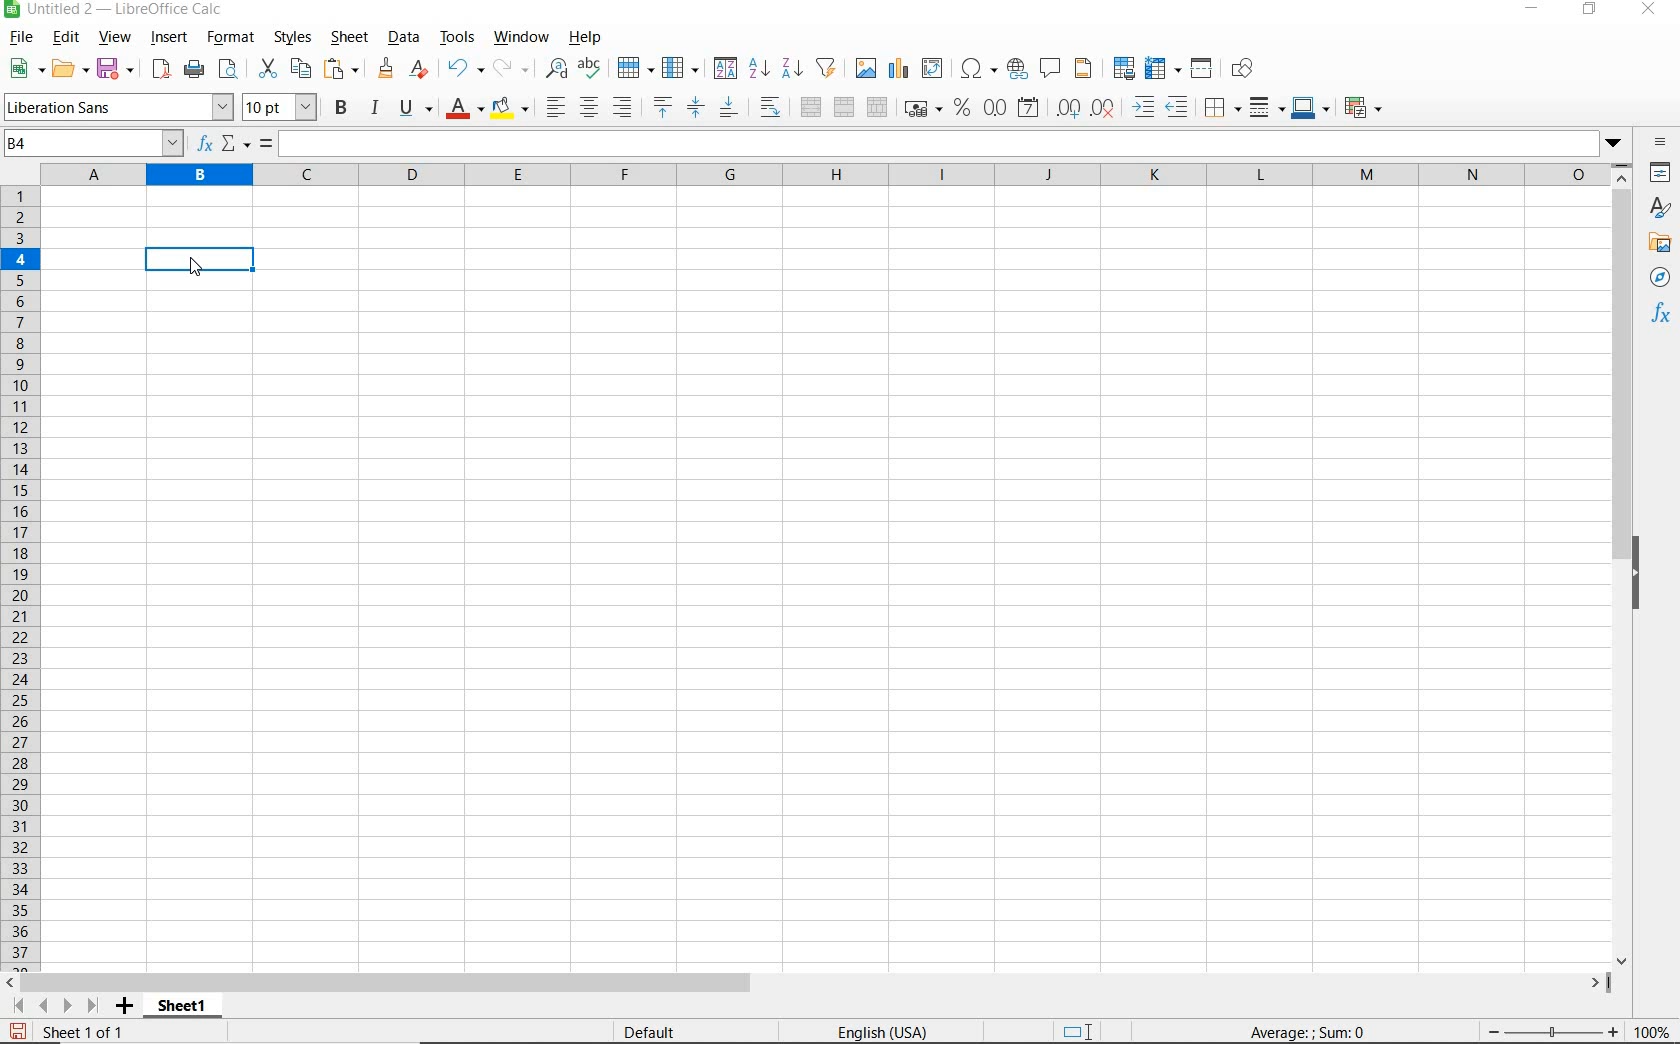  I want to click on sheet1, so click(186, 1009).